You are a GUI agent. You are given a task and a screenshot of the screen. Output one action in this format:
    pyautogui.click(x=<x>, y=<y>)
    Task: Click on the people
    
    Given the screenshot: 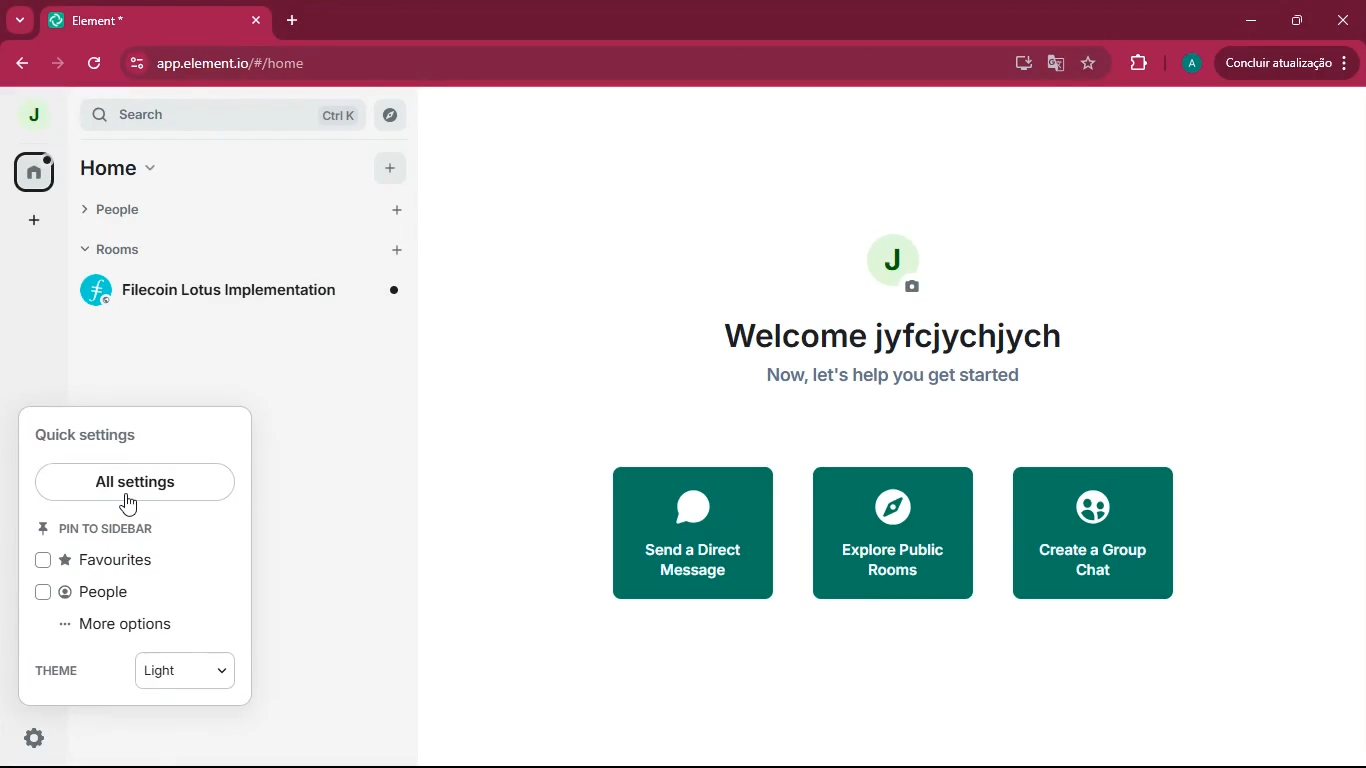 What is the action you would take?
    pyautogui.click(x=103, y=594)
    